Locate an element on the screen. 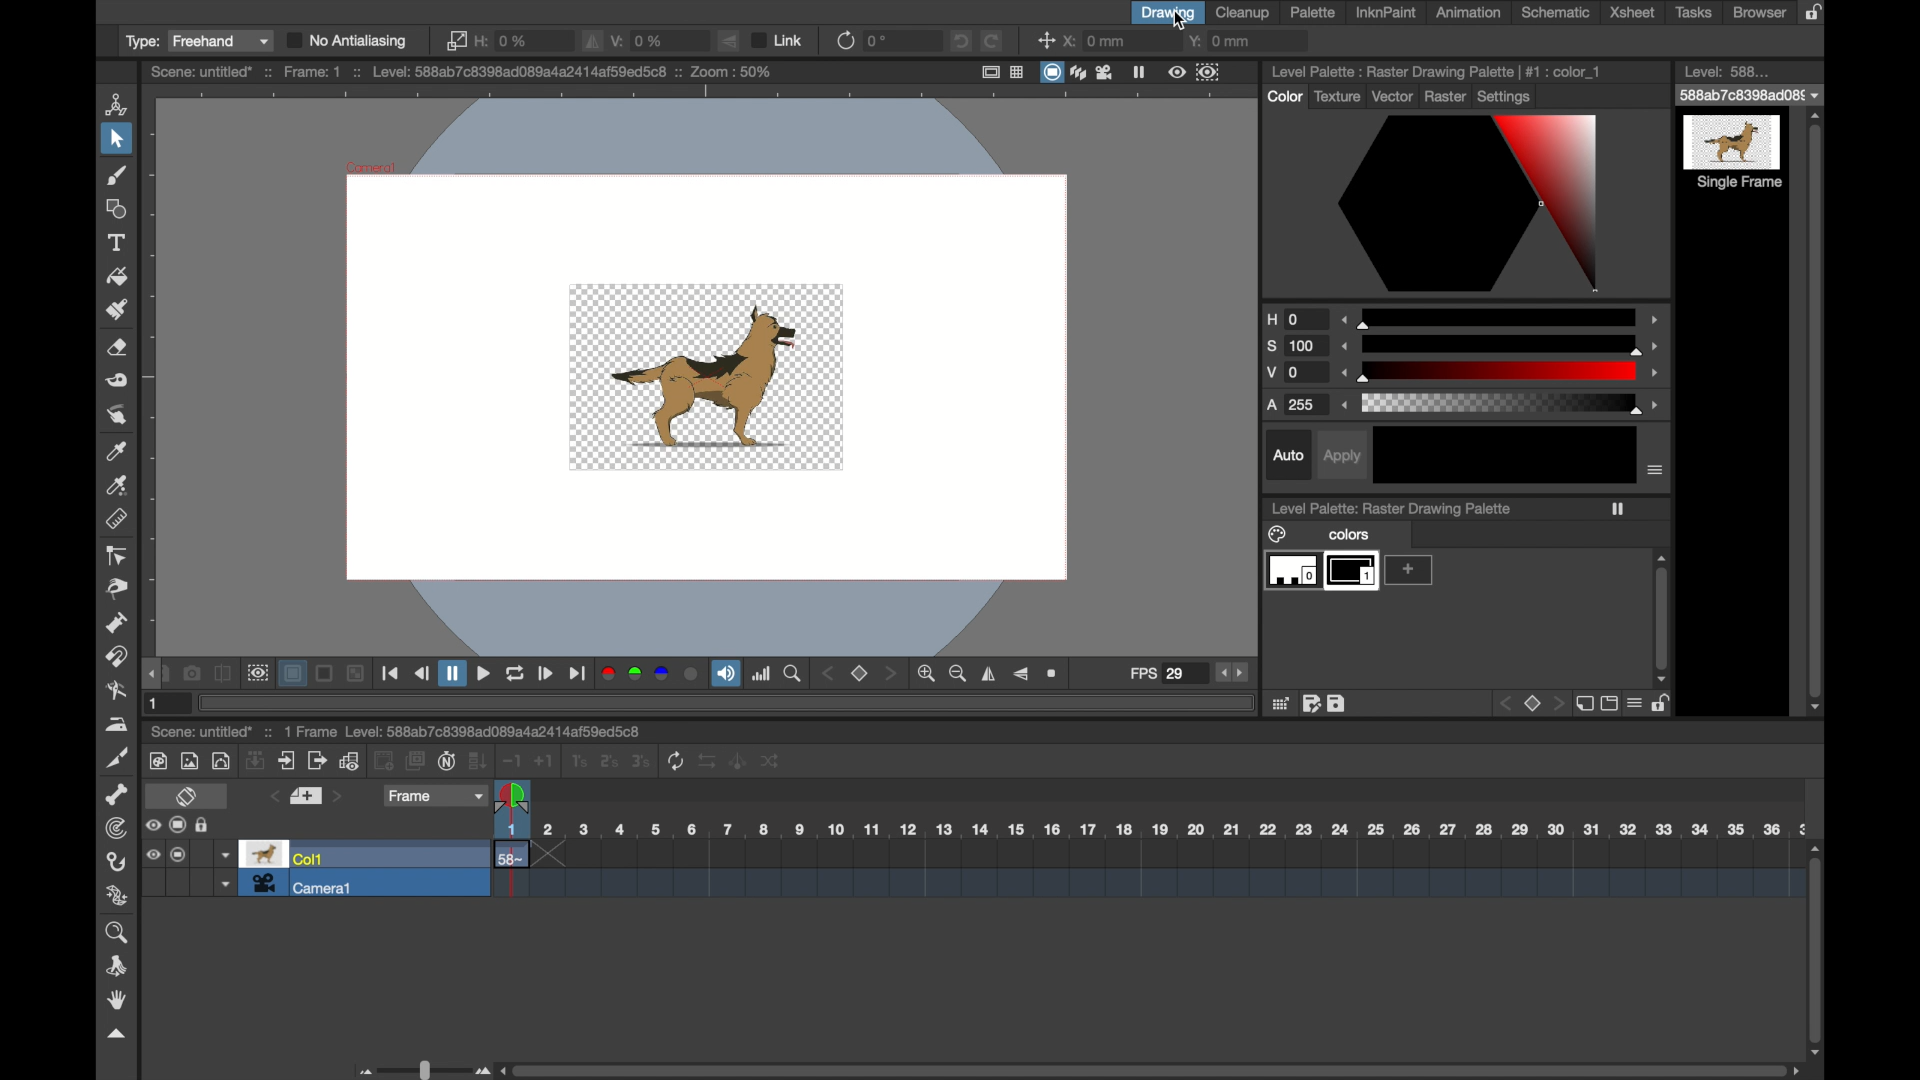 The height and width of the screenshot is (1080, 1920). setting is located at coordinates (1514, 98).